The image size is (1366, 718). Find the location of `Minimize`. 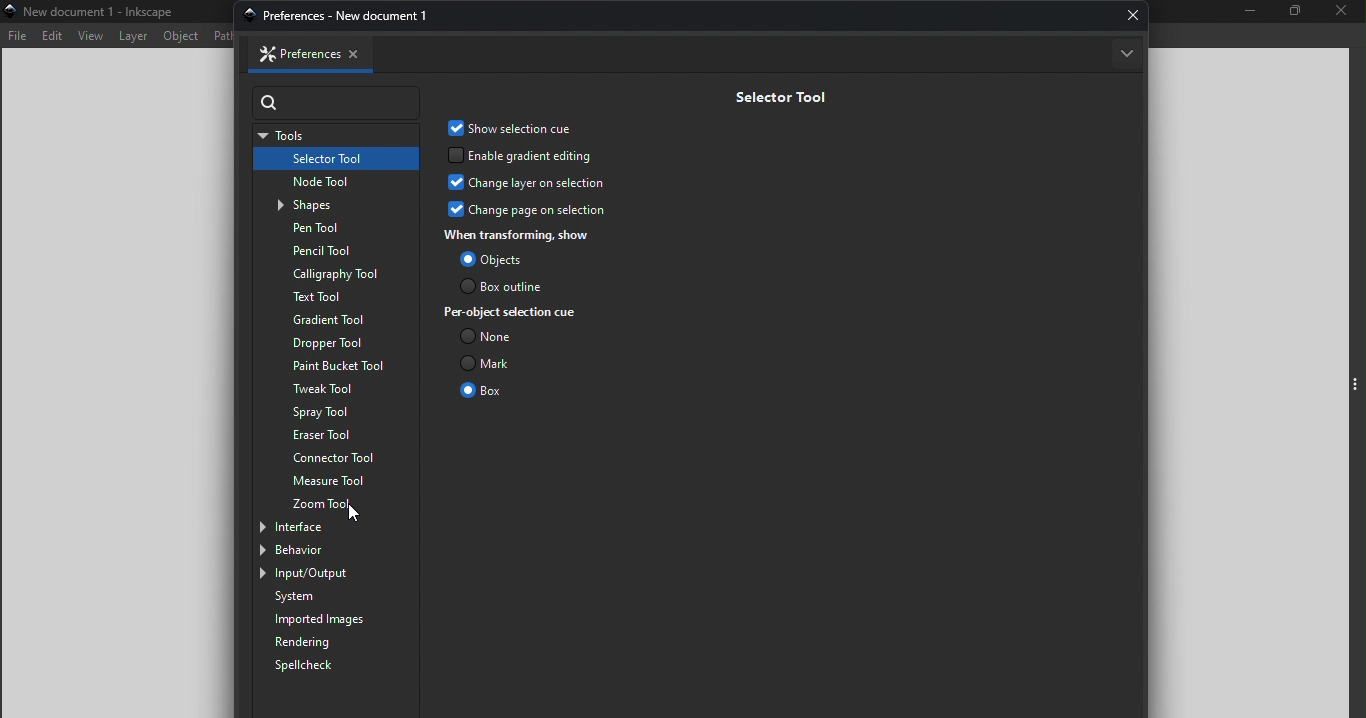

Minimize is located at coordinates (1246, 12).